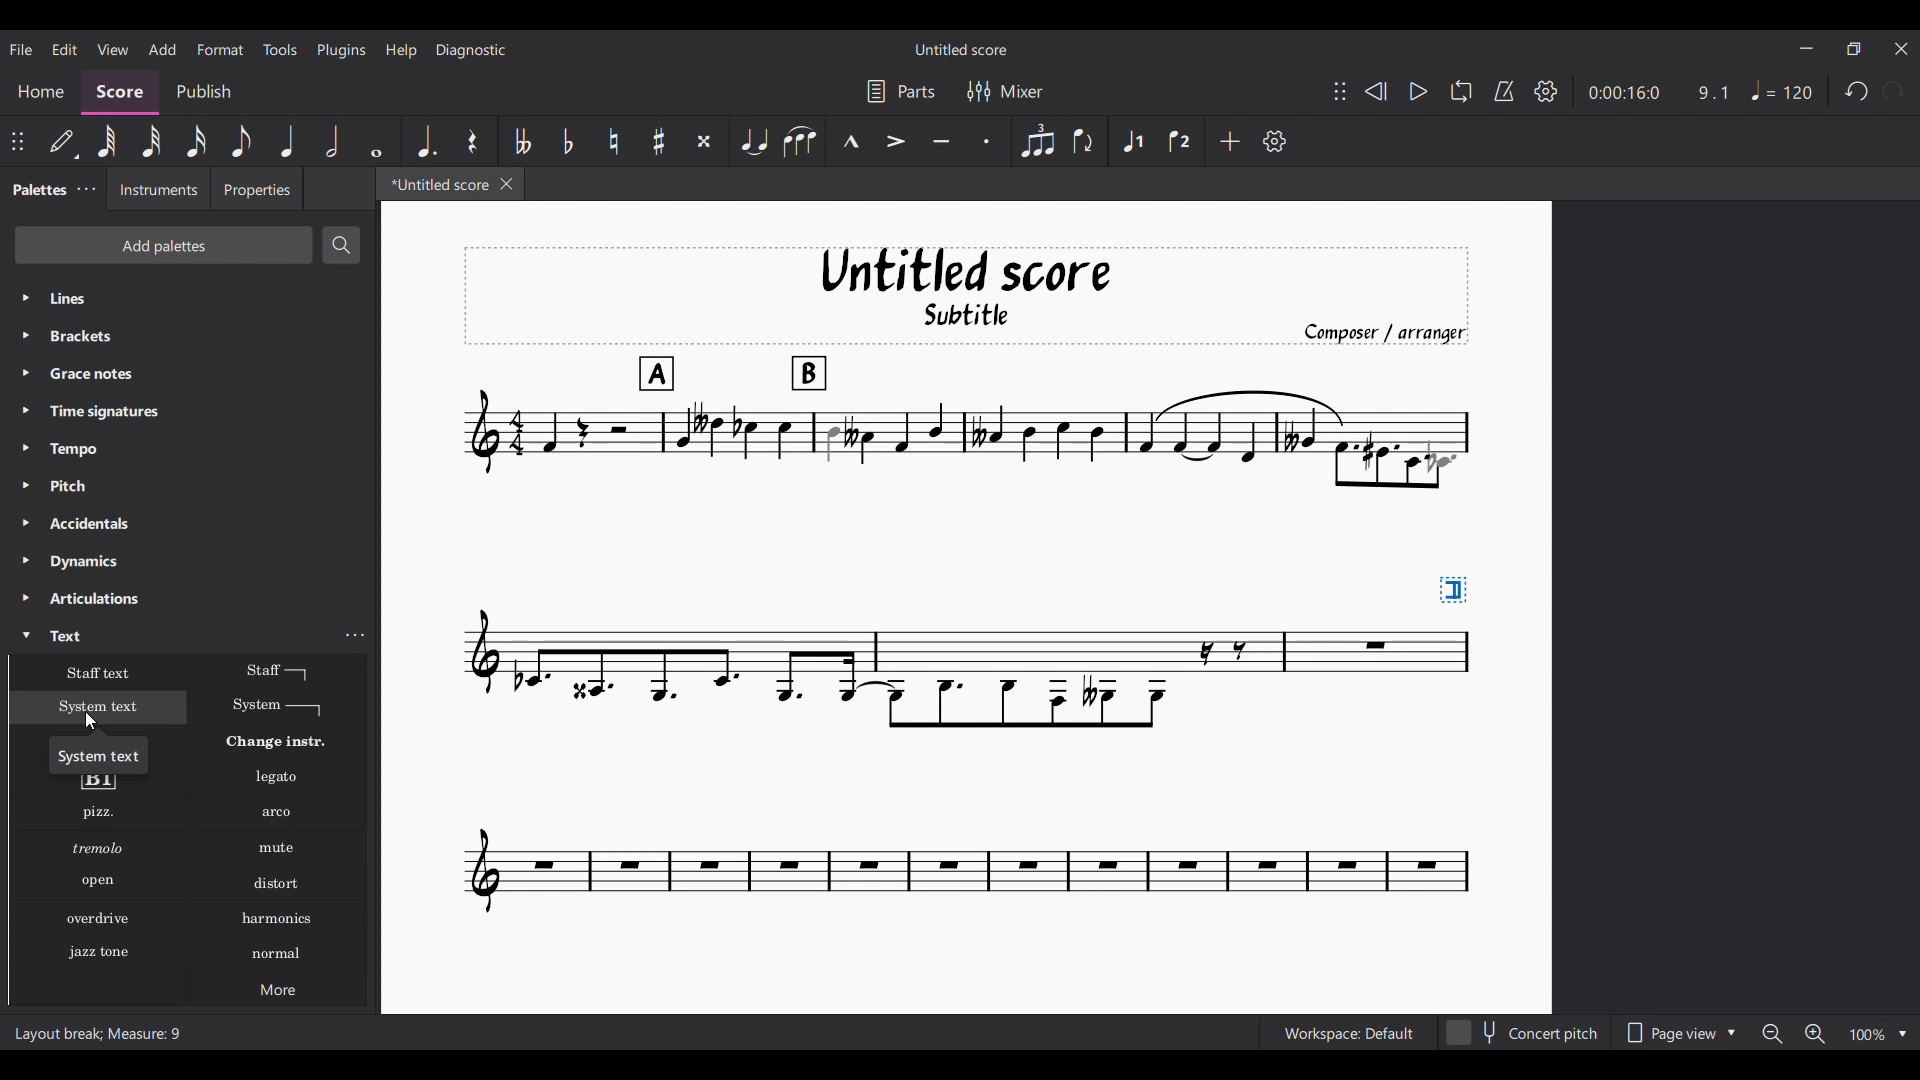 The image size is (1920, 1080). I want to click on Untitled score, so click(961, 50).